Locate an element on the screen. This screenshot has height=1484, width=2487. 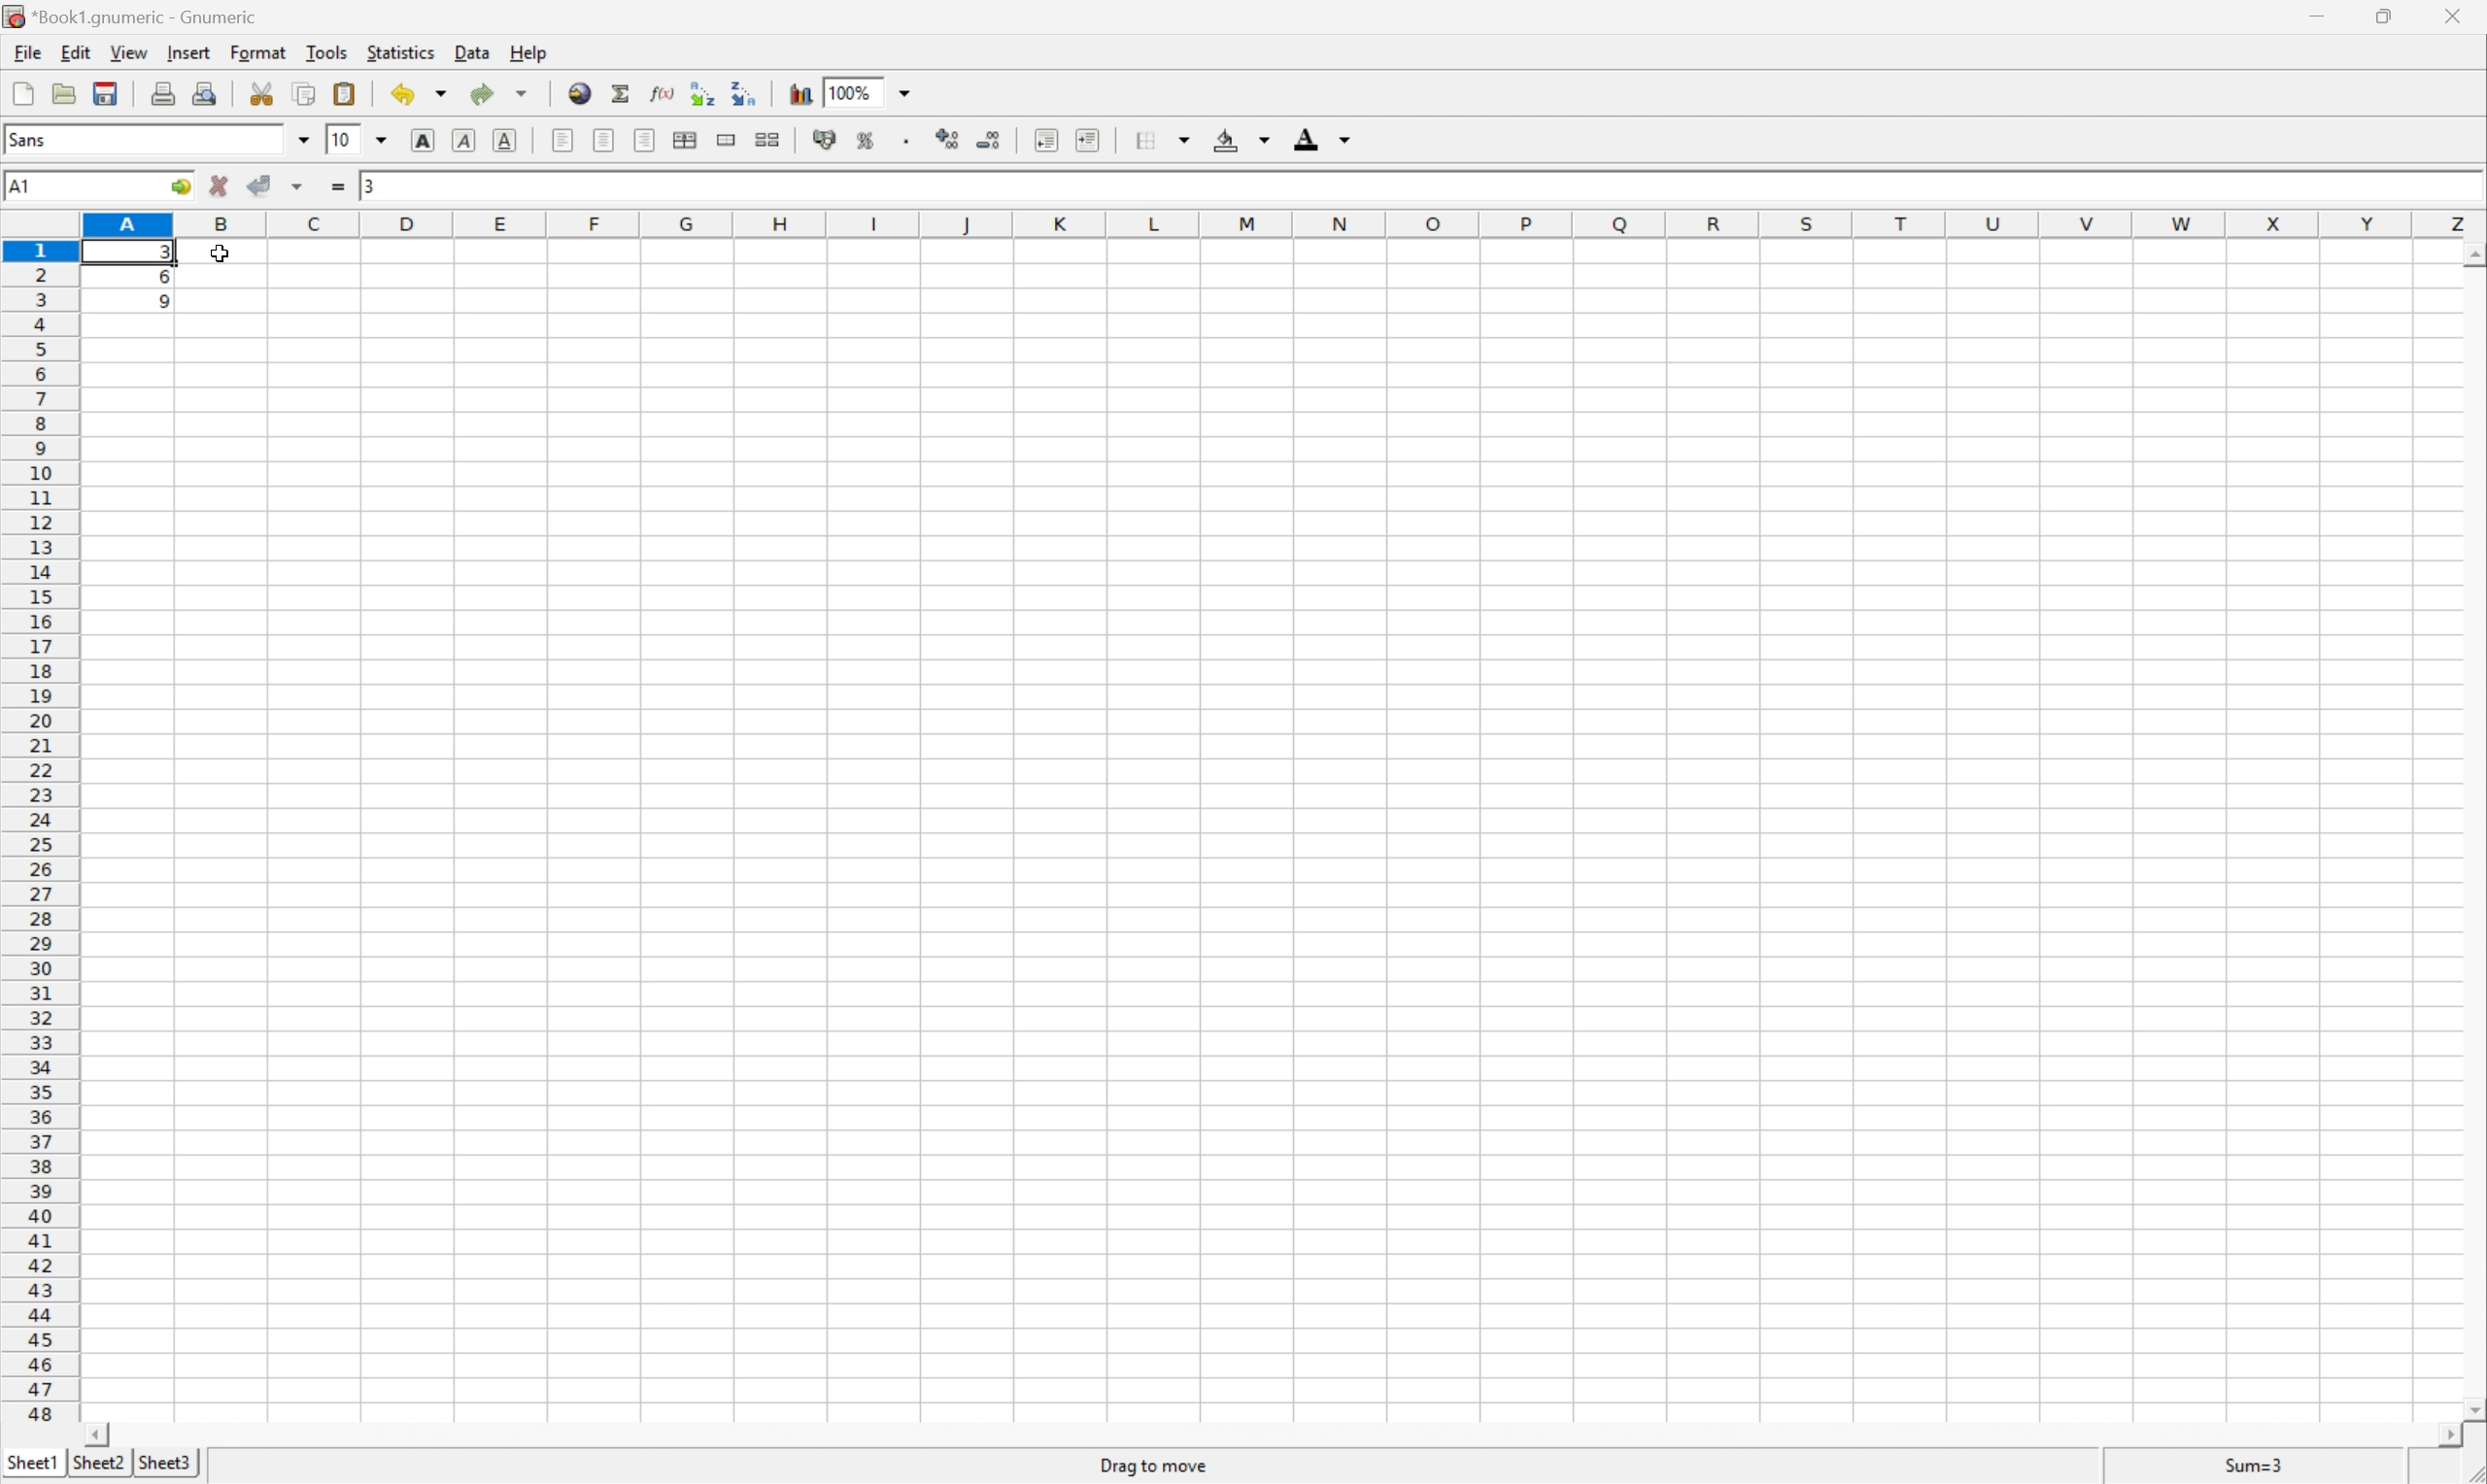
Cancel changes is located at coordinates (221, 183).